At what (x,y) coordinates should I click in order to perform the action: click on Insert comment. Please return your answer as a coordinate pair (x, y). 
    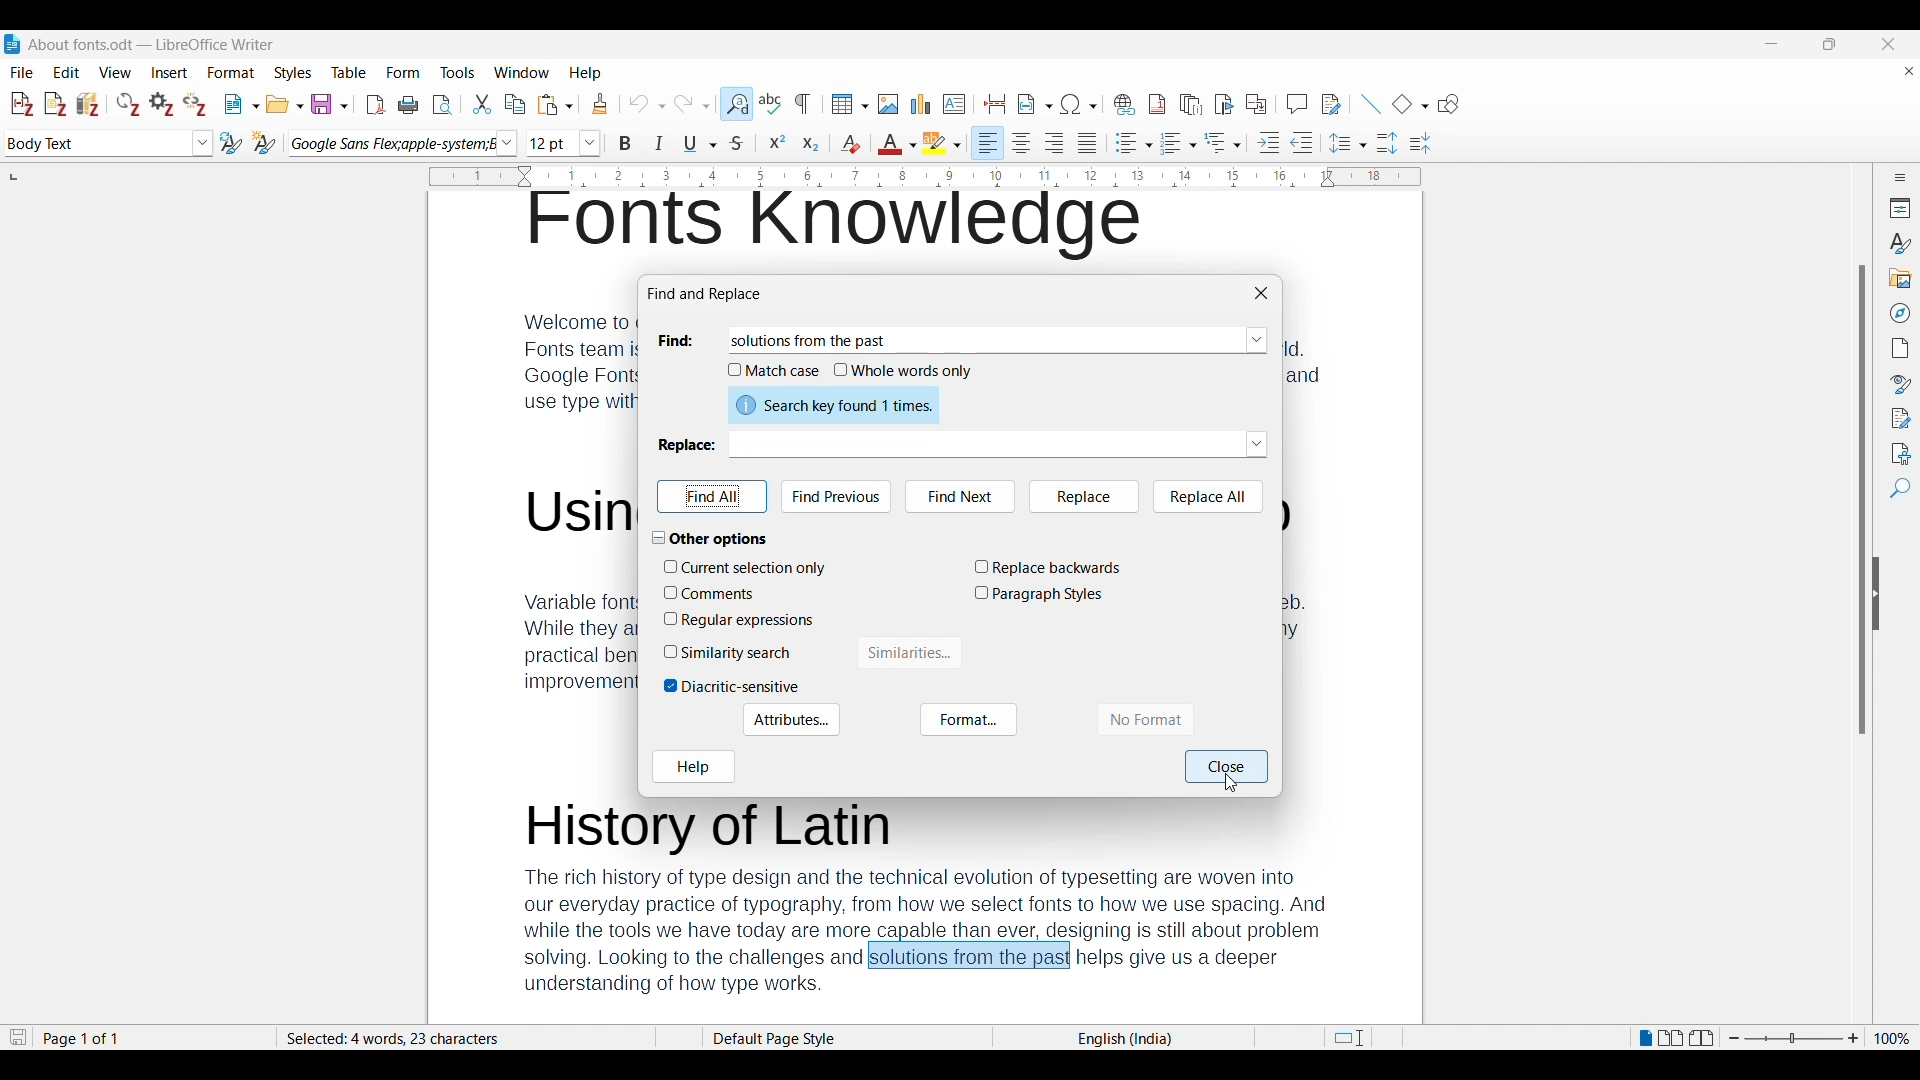
    Looking at the image, I should click on (1297, 103).